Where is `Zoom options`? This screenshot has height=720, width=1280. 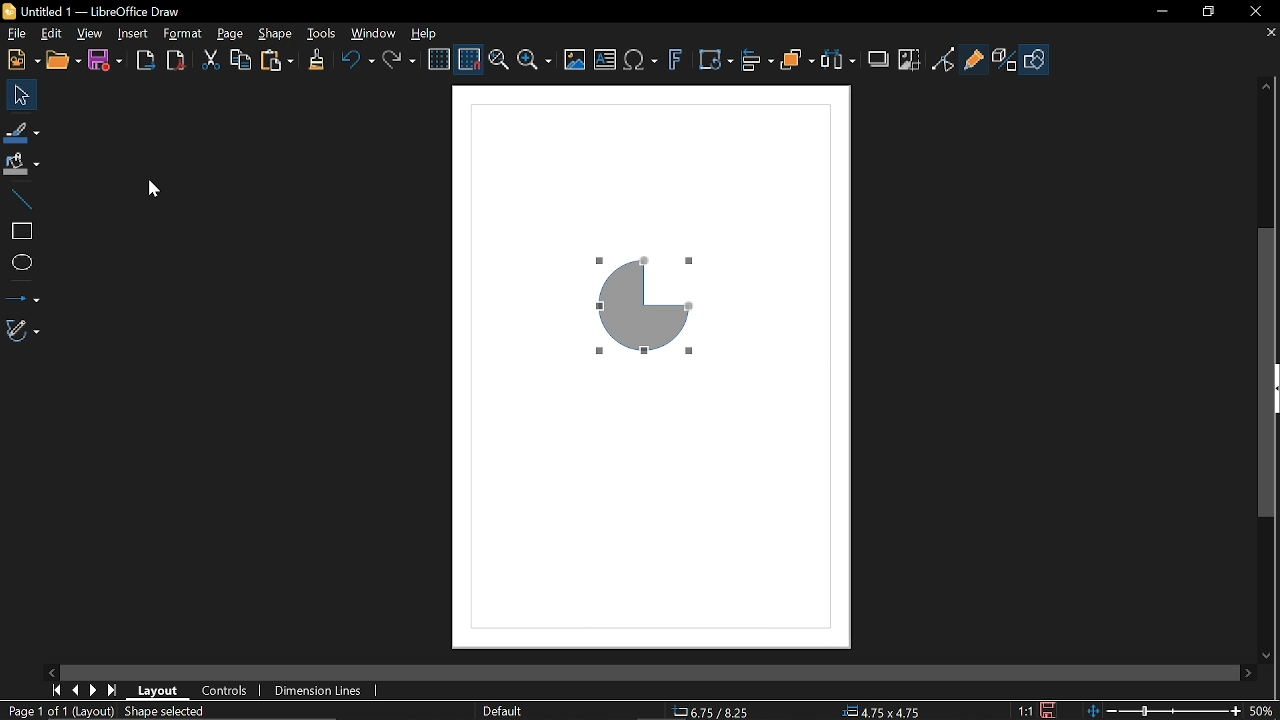
Zoom options is located at coordinates (534, 60).